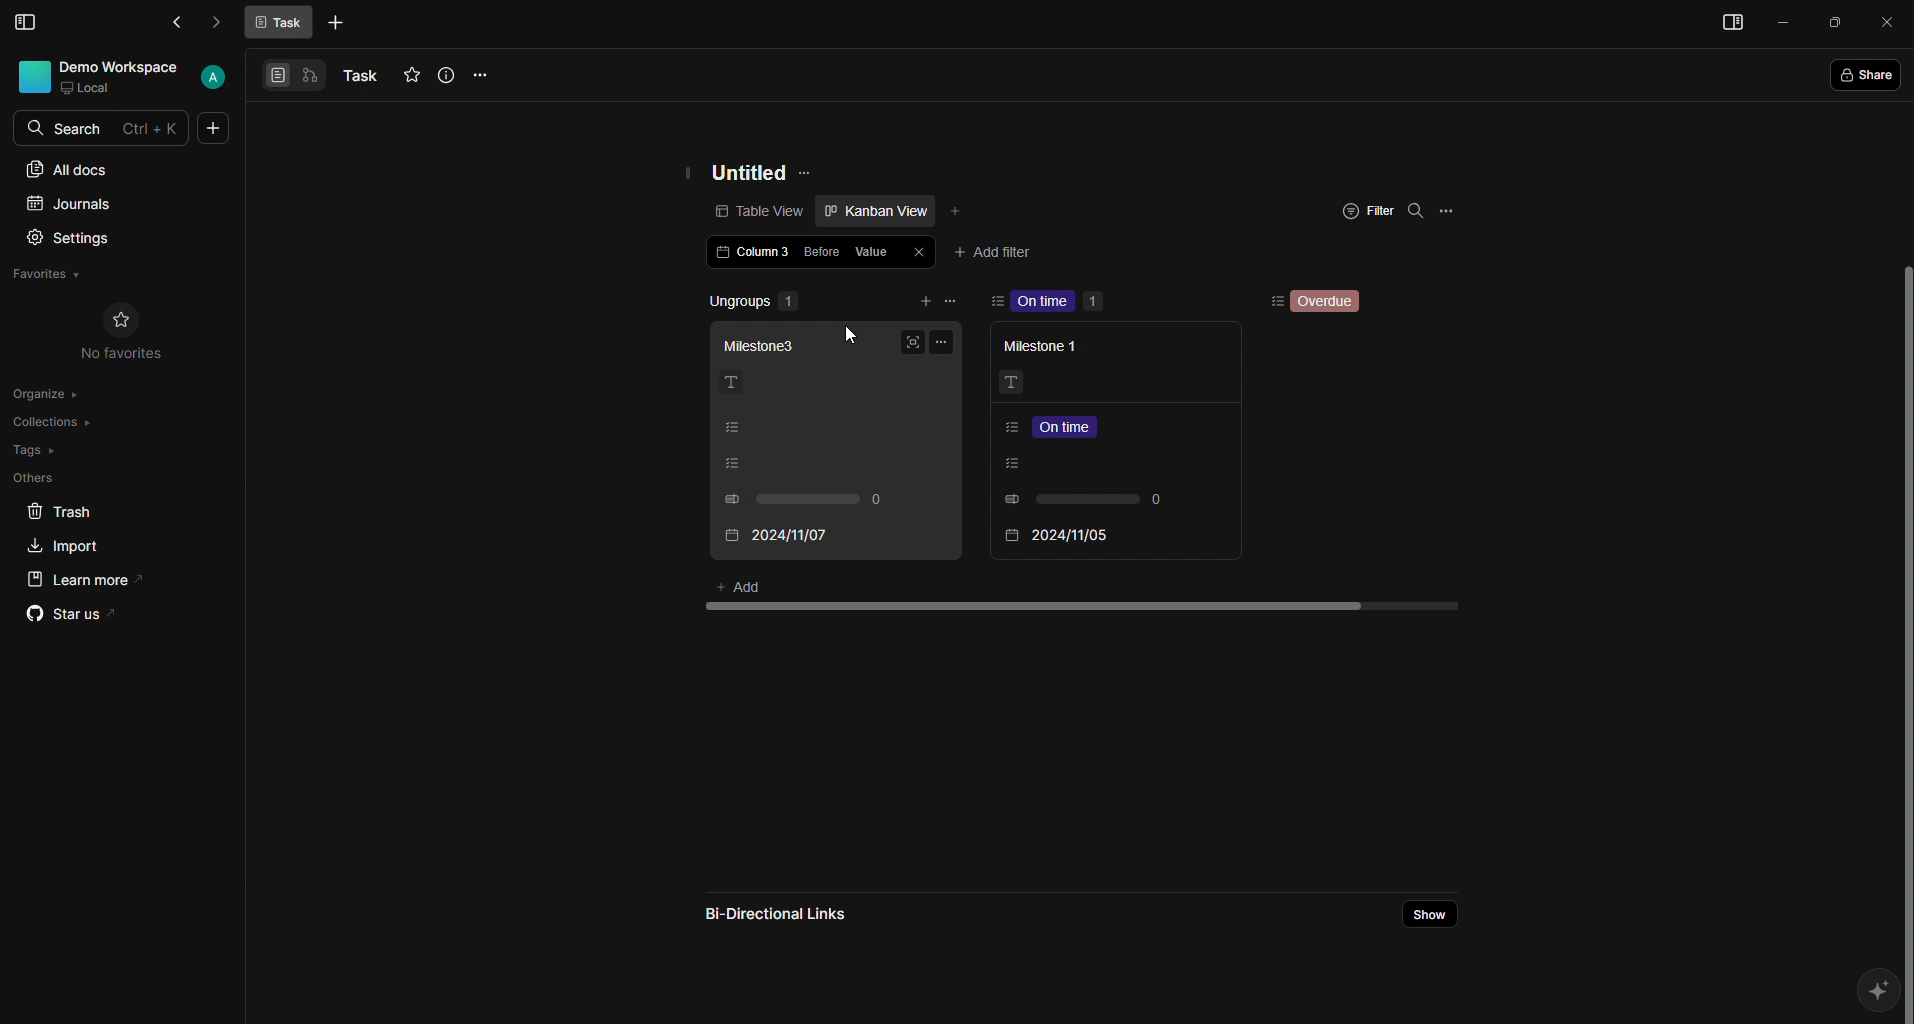  I want to click on Add, so click(960, 209).